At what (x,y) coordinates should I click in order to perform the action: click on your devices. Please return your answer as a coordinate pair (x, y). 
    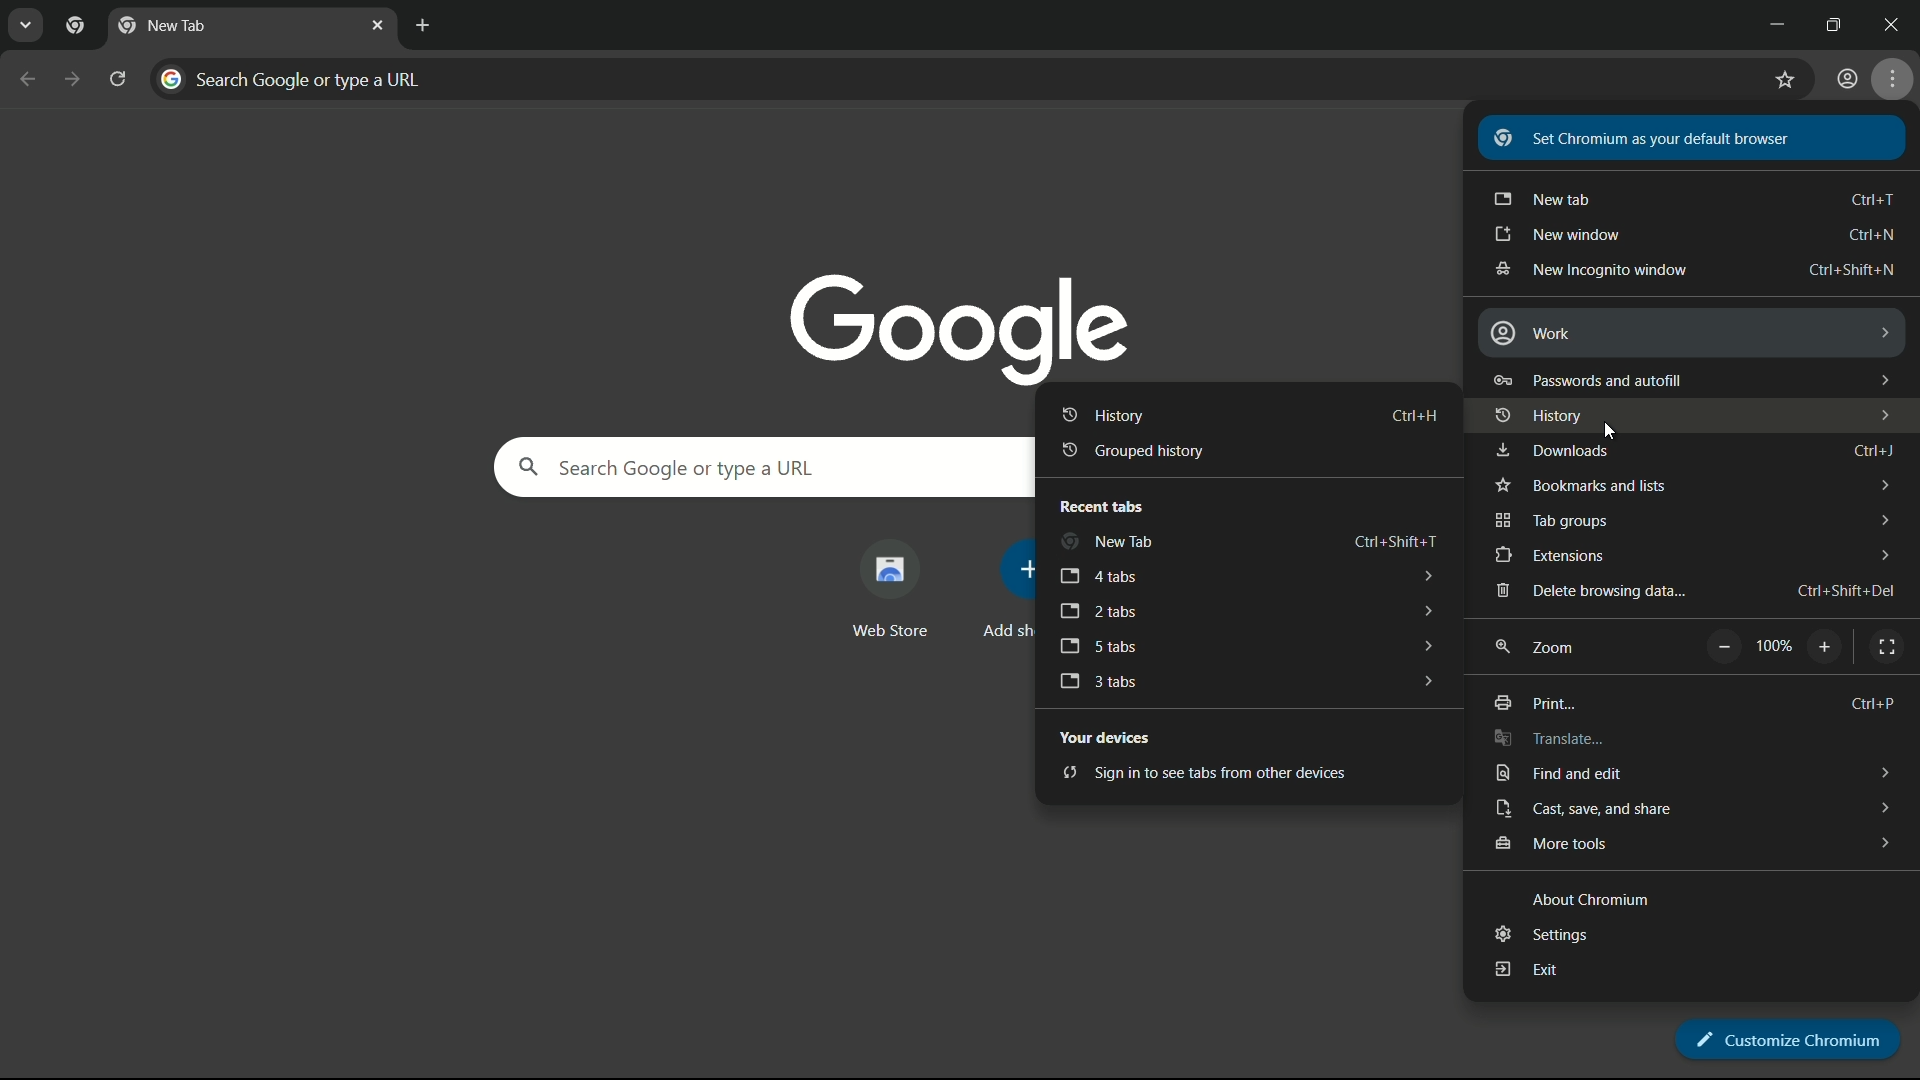
    Looking at the image, I should click on (1110, 737).